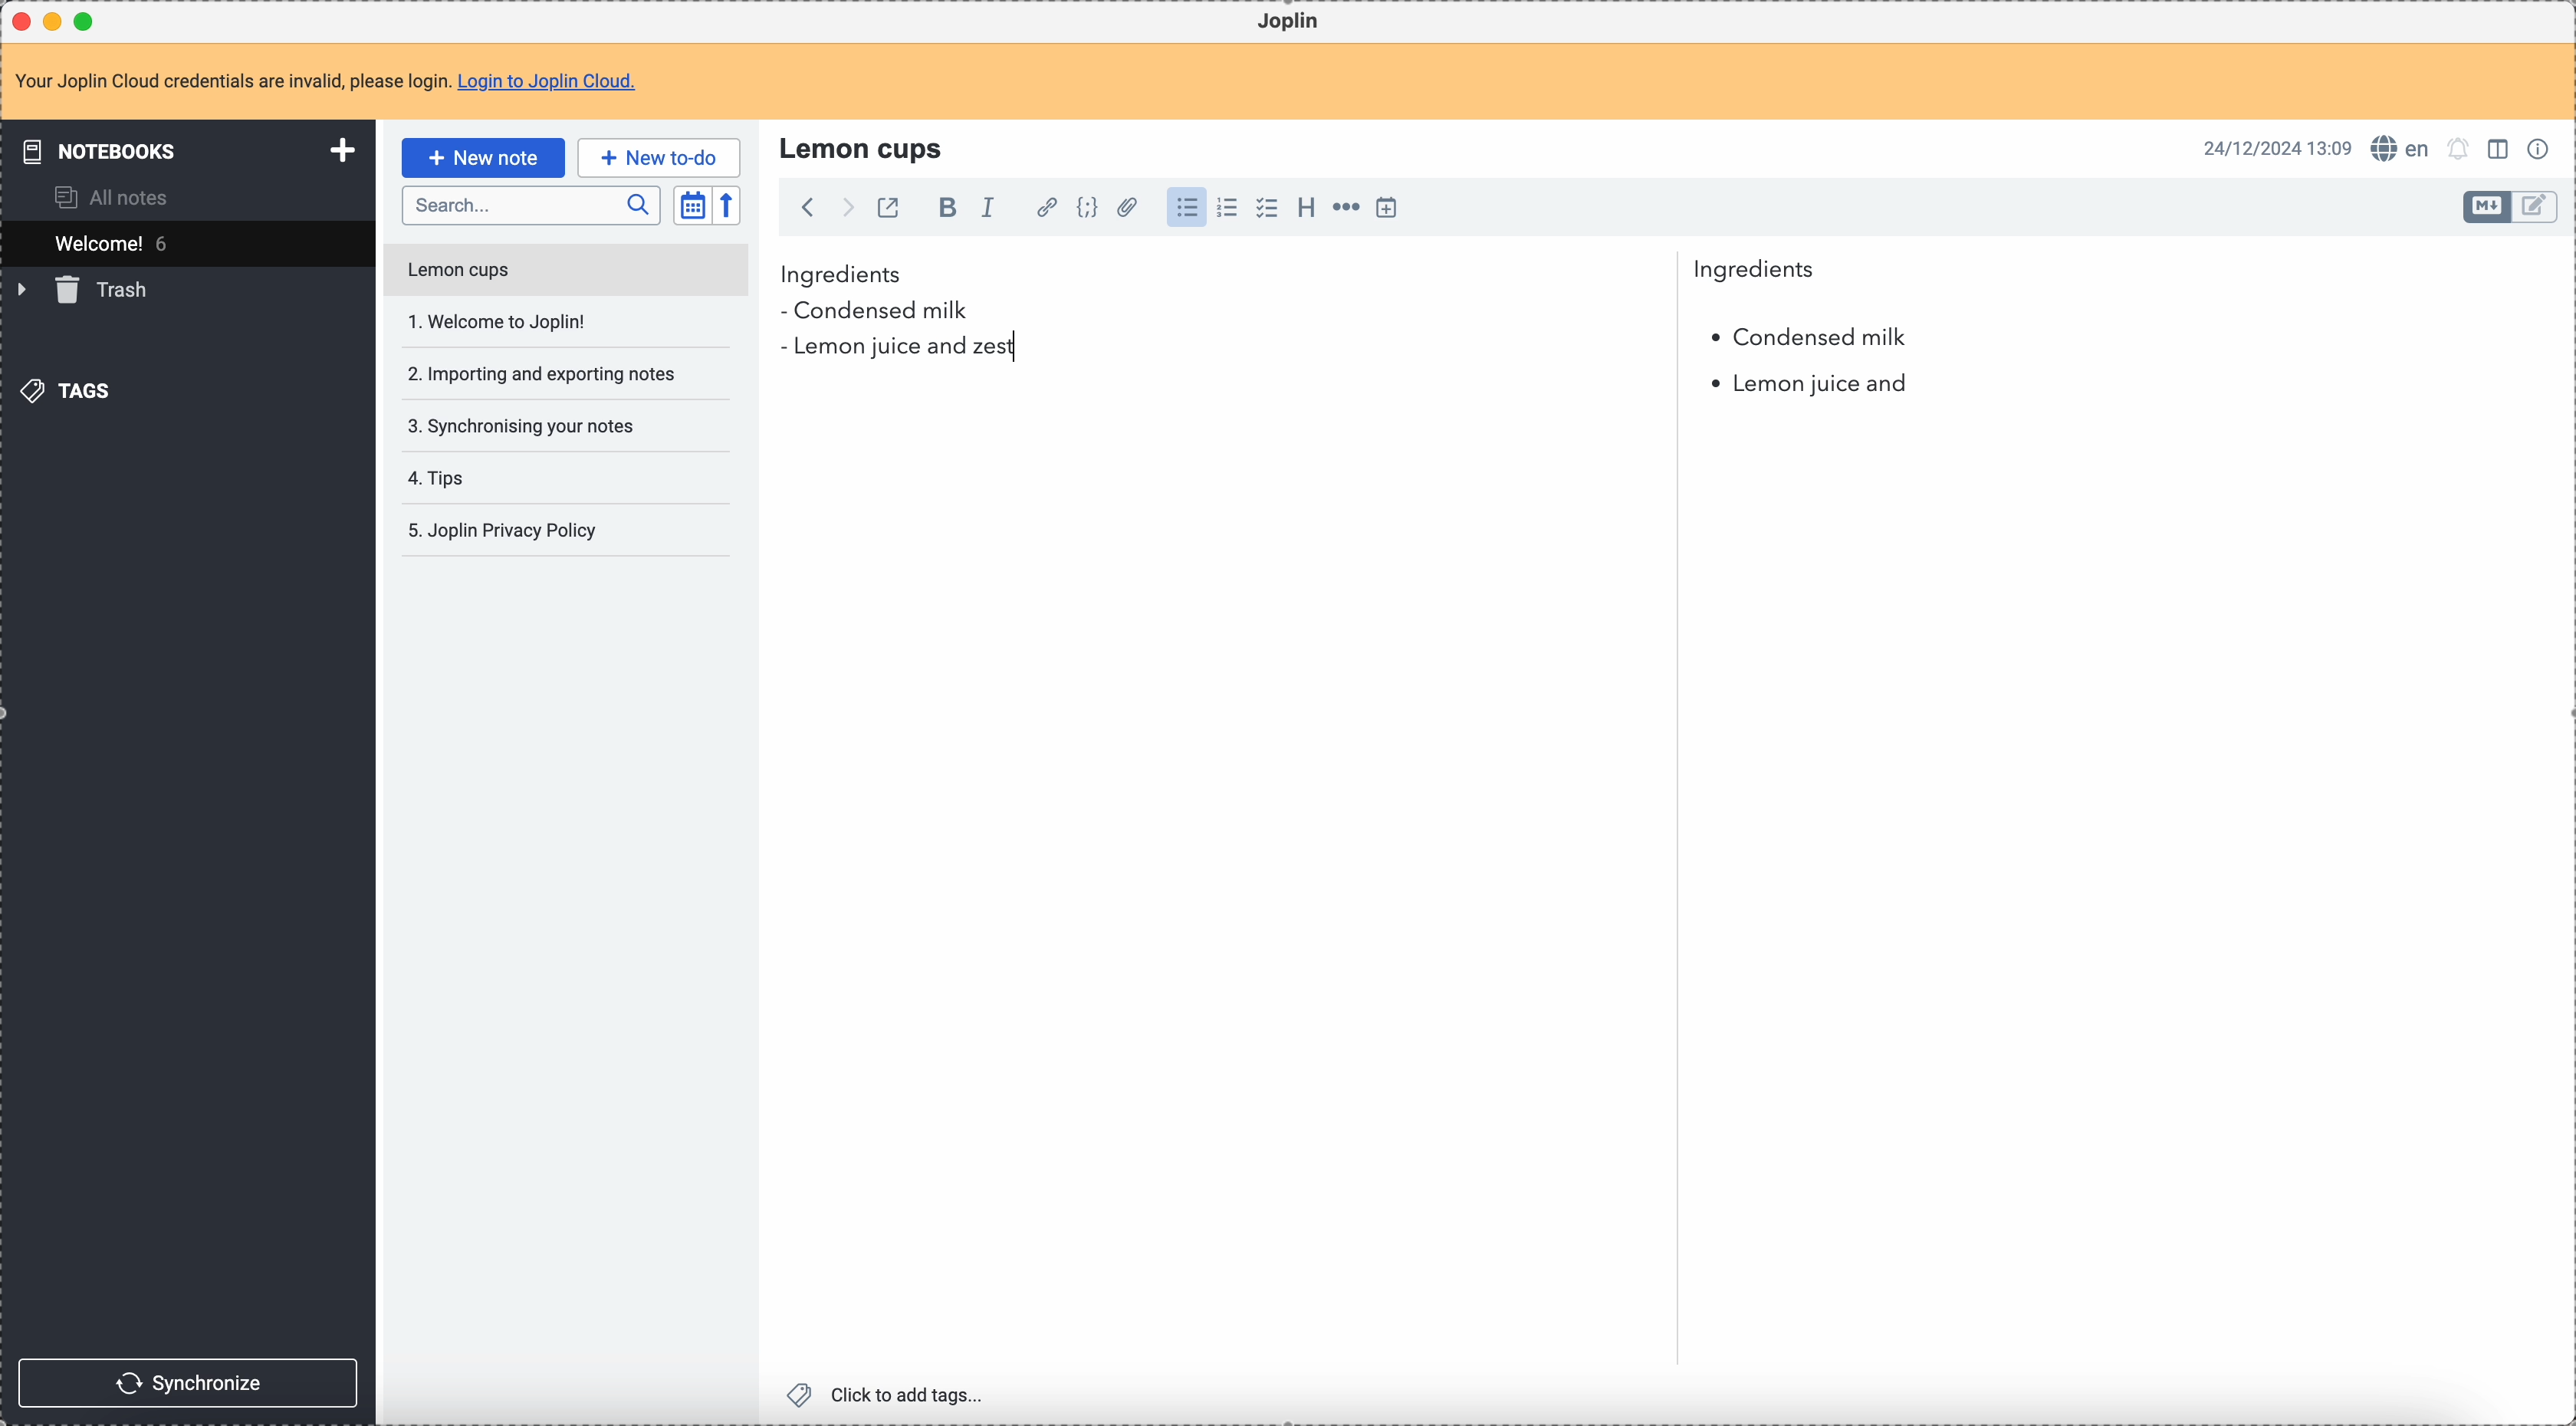  What do you see at coordinates (482, 157) in the screenshot?
I see `click on new note` at bounding box center [482, 157].